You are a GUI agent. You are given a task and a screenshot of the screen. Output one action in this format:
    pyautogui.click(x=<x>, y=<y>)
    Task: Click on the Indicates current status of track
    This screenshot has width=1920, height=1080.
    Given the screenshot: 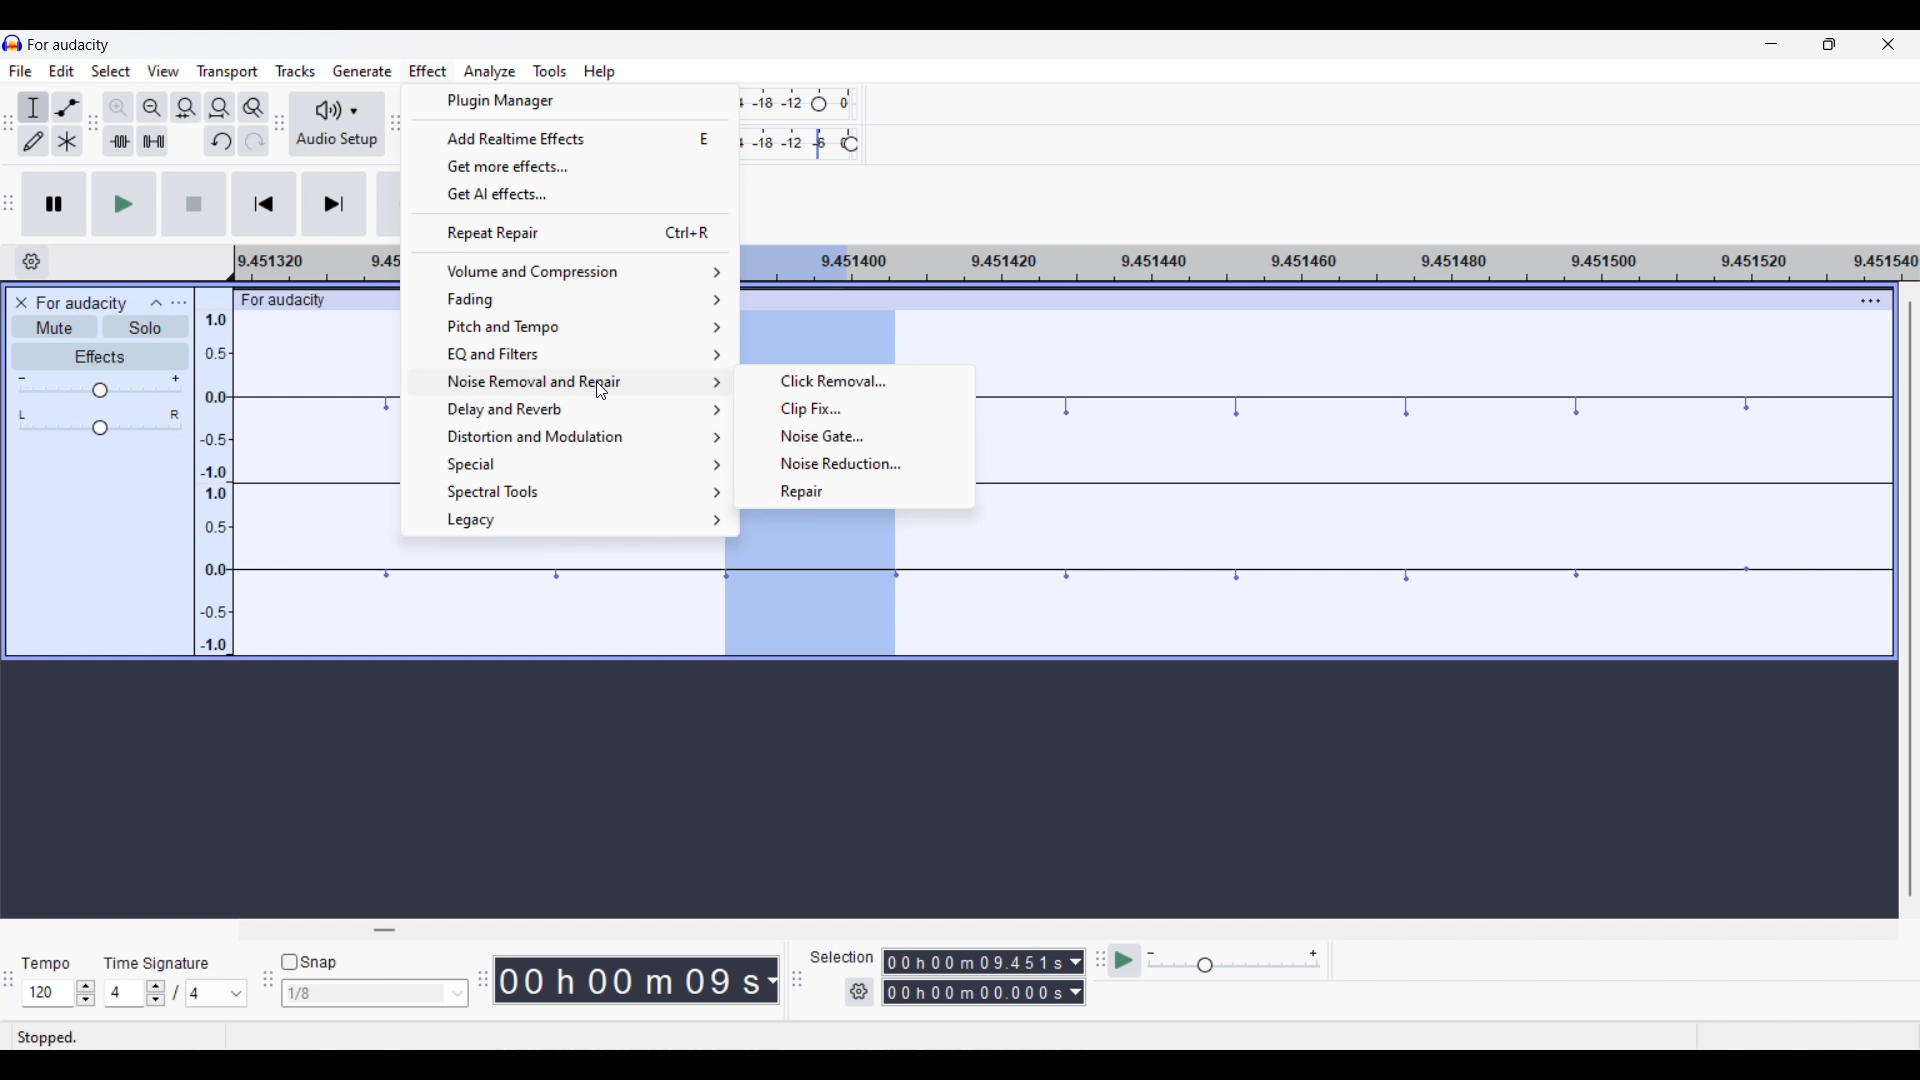 What is the action you would take?
    pyautogui.click(x=51, y=1037)
    